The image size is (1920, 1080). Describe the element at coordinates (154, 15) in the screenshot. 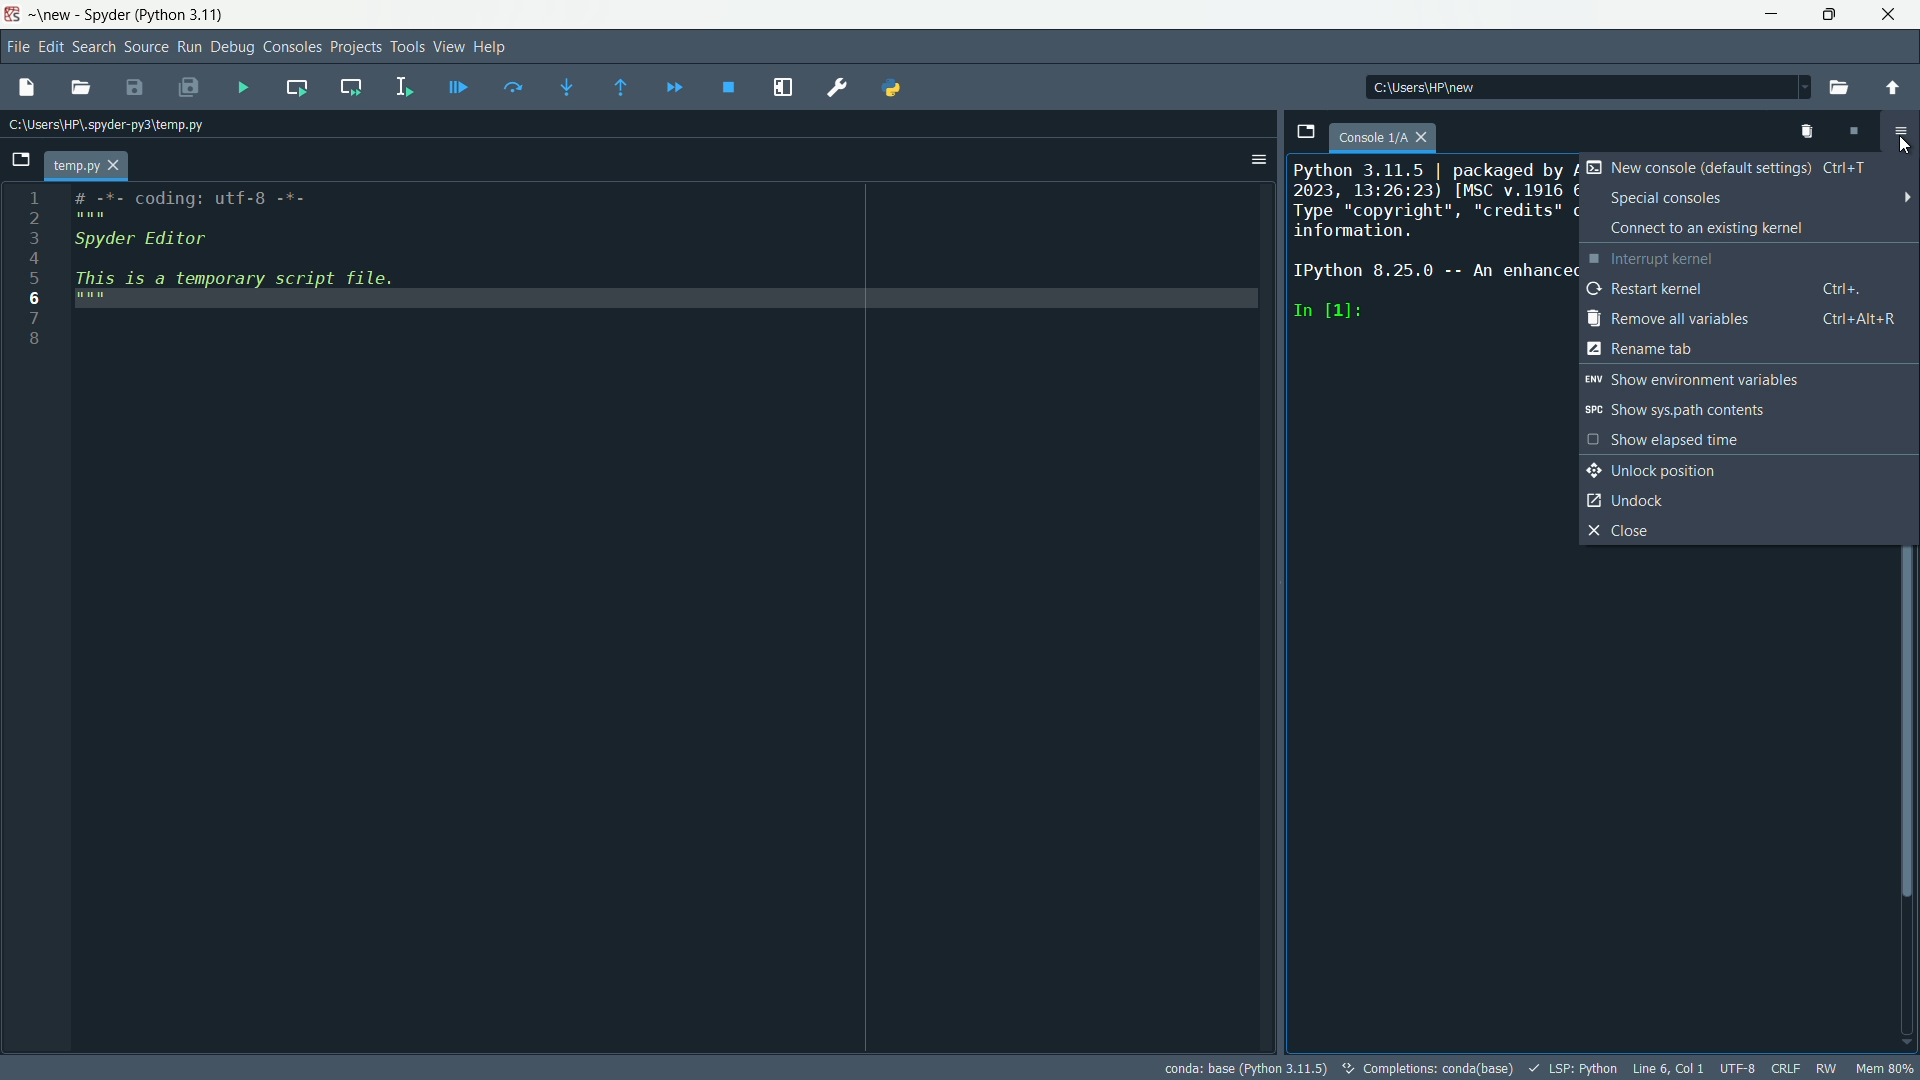

I see `Spyder (Python 3.11)` at that location.